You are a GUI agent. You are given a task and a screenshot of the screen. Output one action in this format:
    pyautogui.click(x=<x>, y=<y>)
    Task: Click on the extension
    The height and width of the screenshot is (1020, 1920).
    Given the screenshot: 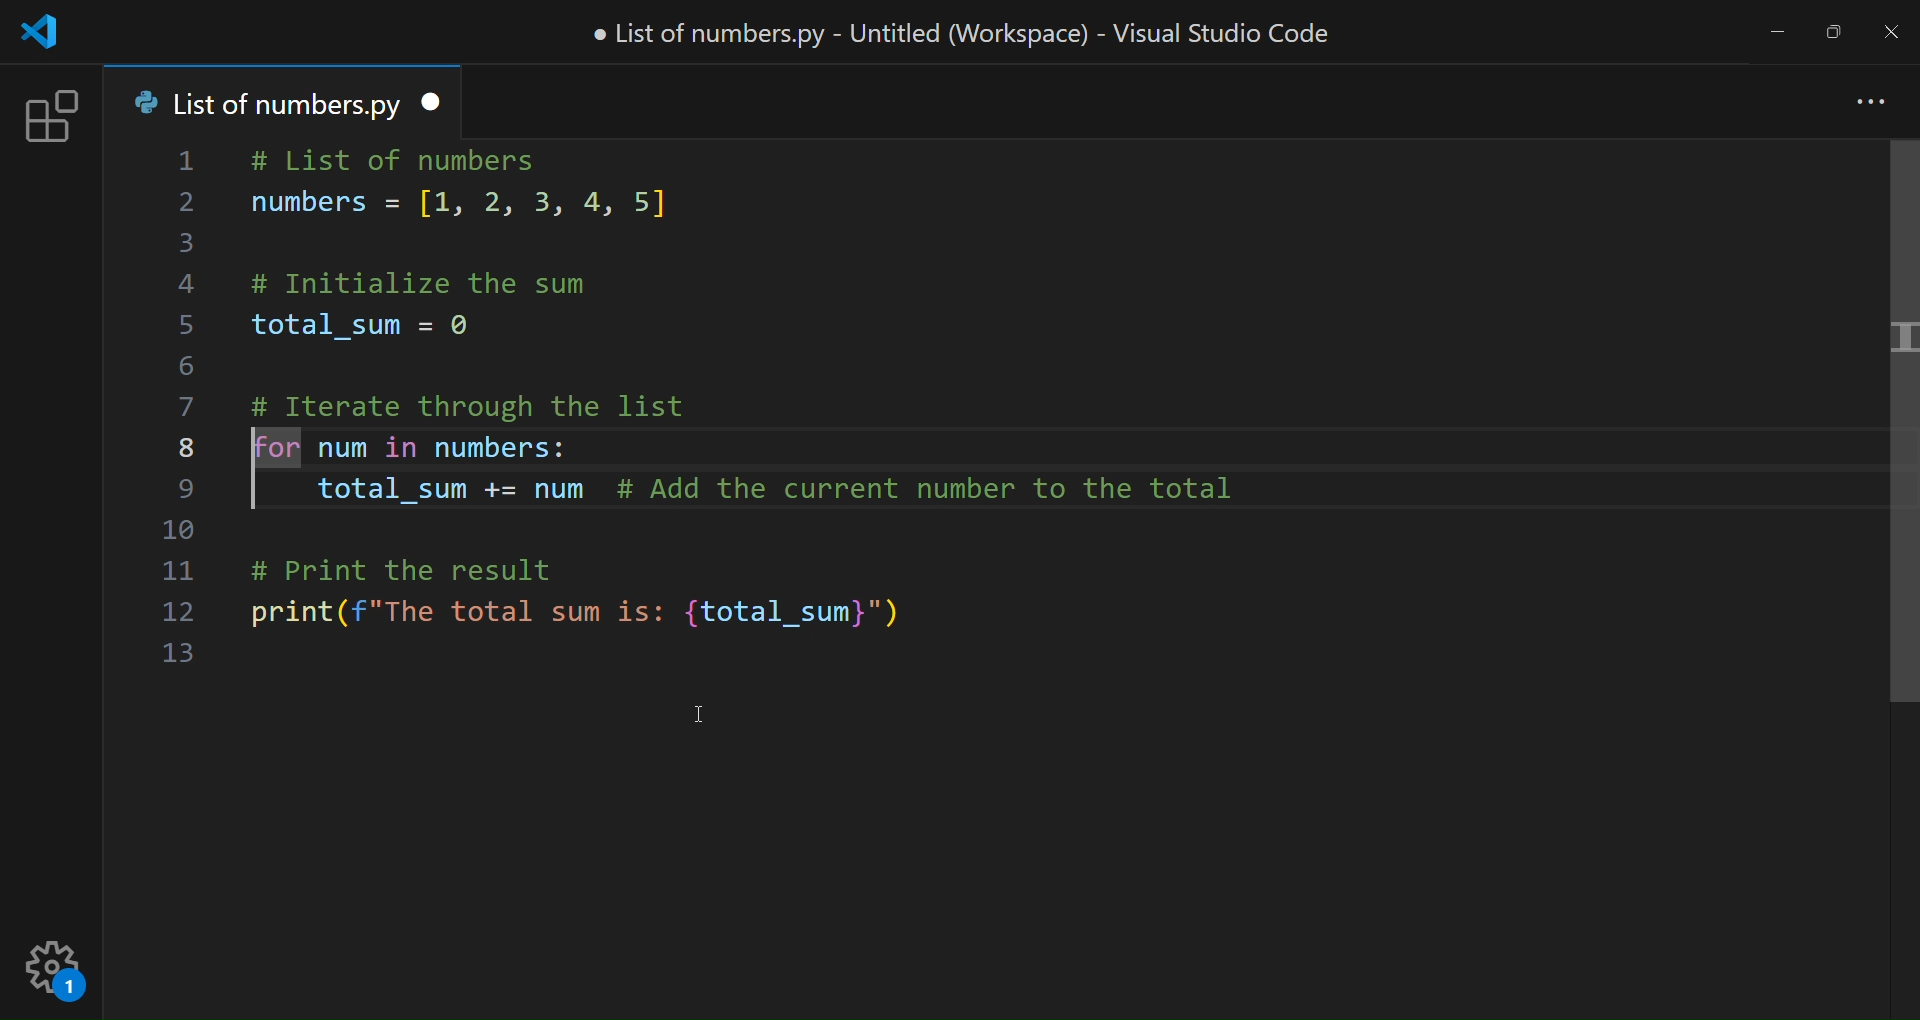 What is the action you would take?
    pyautogui.click(x=50, y=117)
    